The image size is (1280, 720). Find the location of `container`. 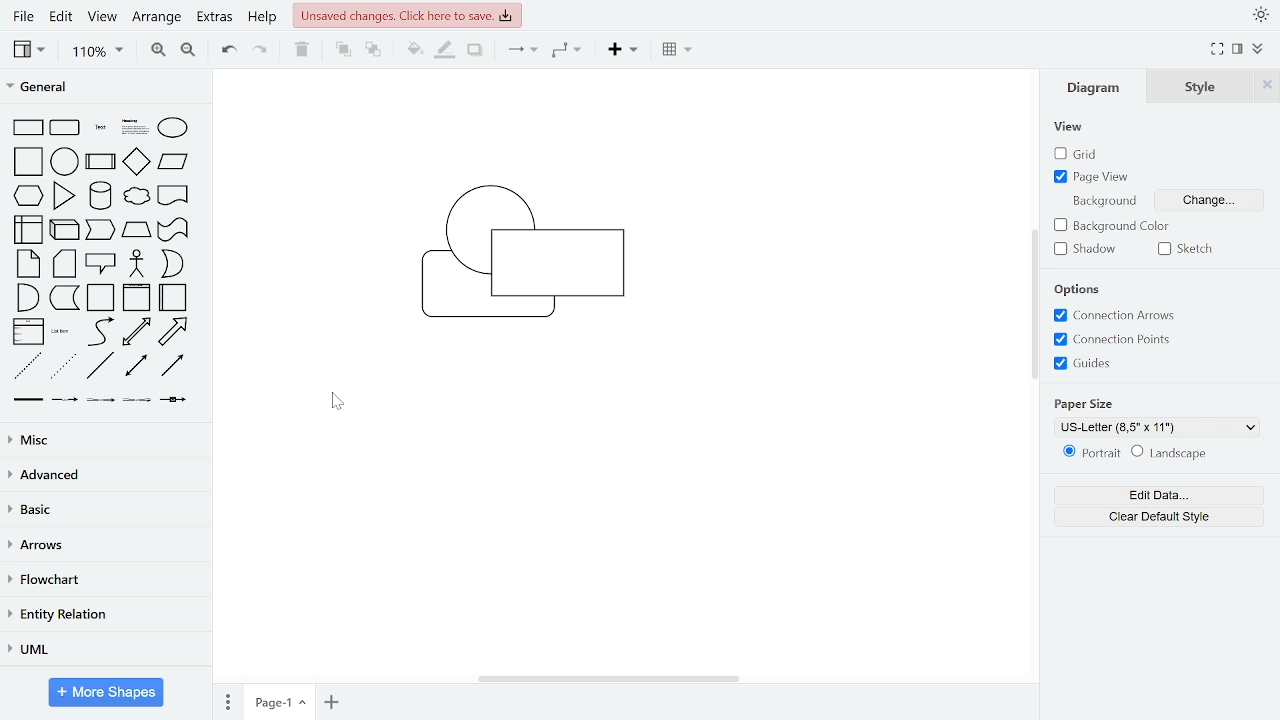

container is located at coordinates (101, 298).